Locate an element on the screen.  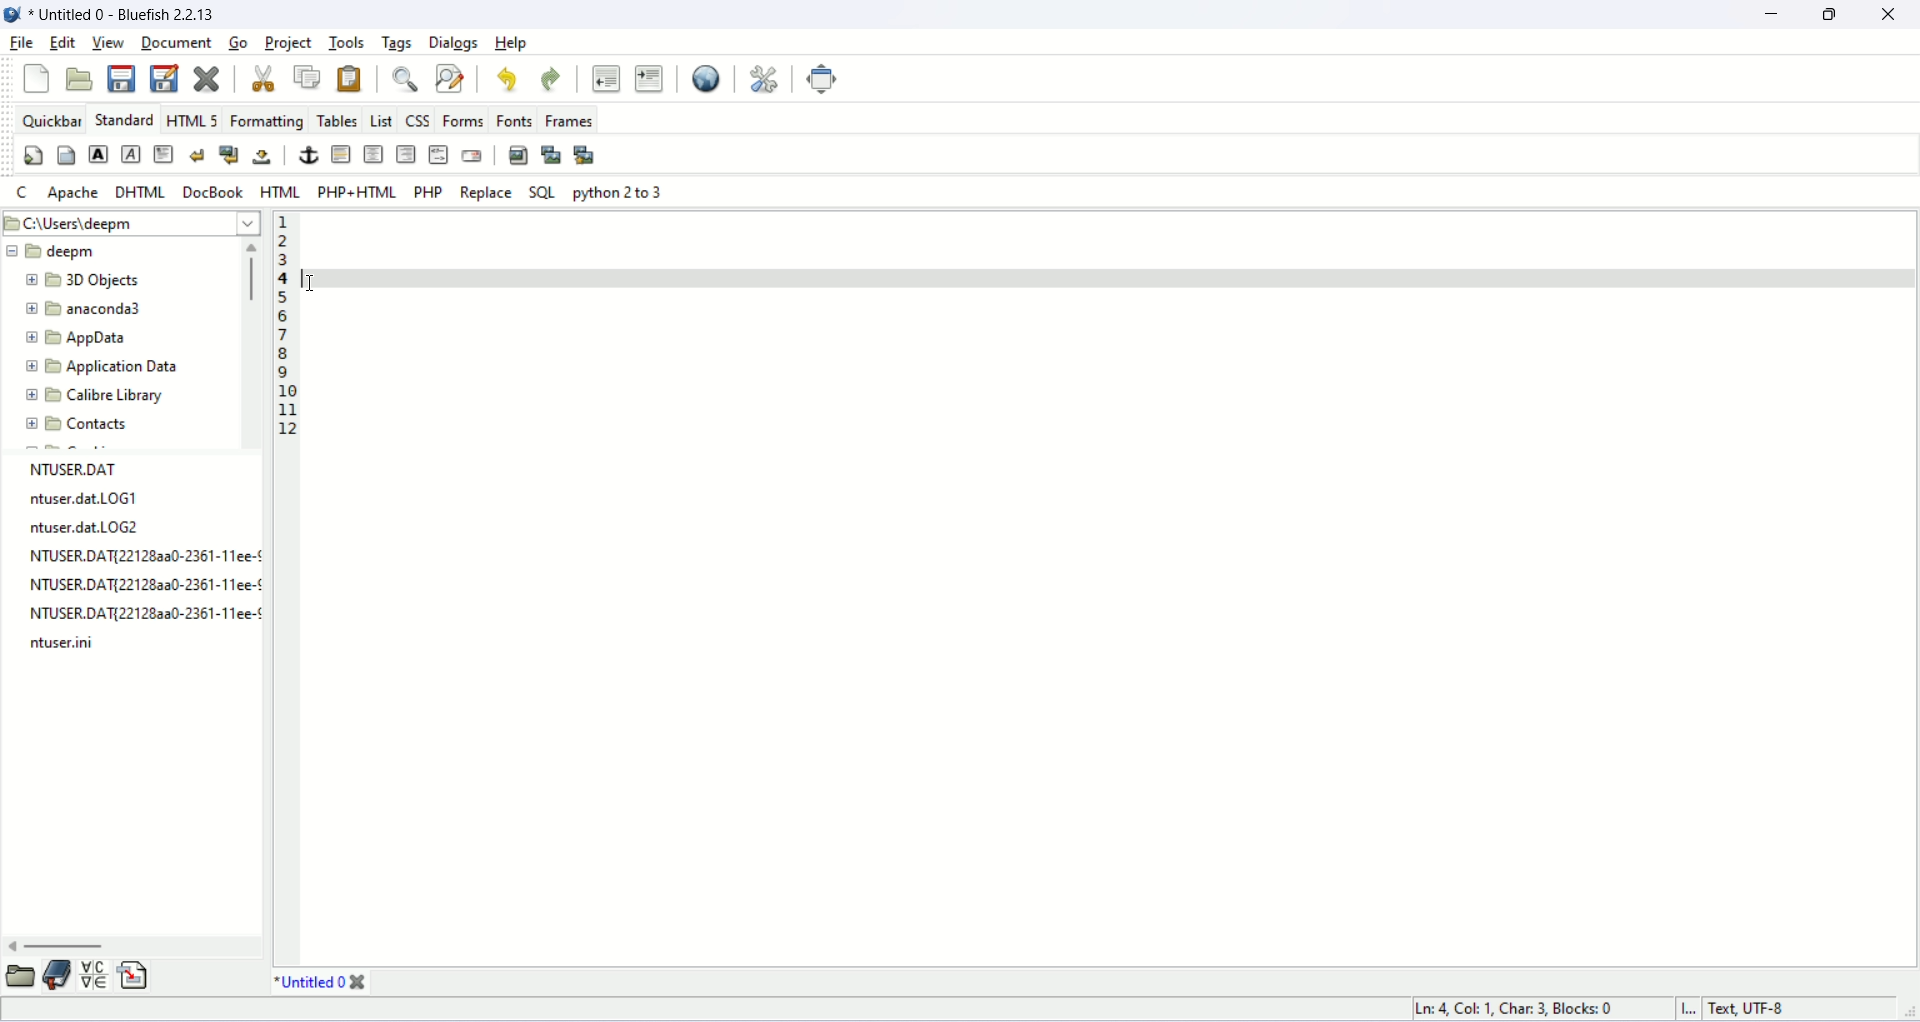
save file is located at coordinates (122, 80).